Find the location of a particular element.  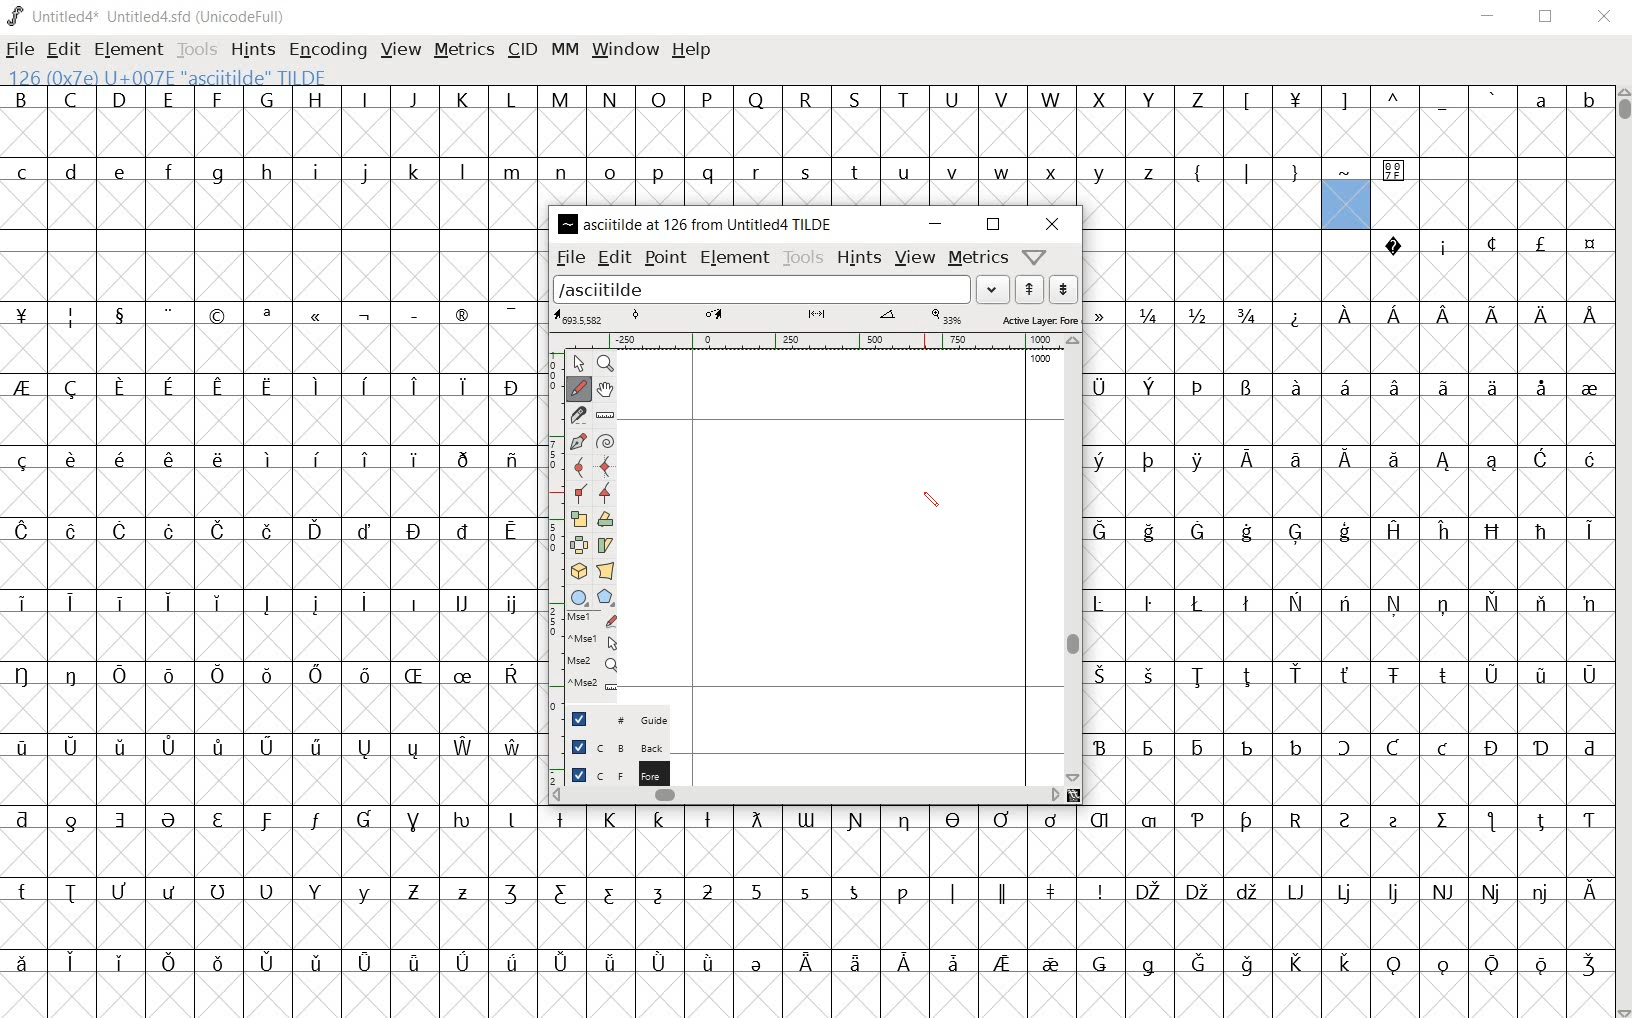

minimize is located at coordinates (934, 223).